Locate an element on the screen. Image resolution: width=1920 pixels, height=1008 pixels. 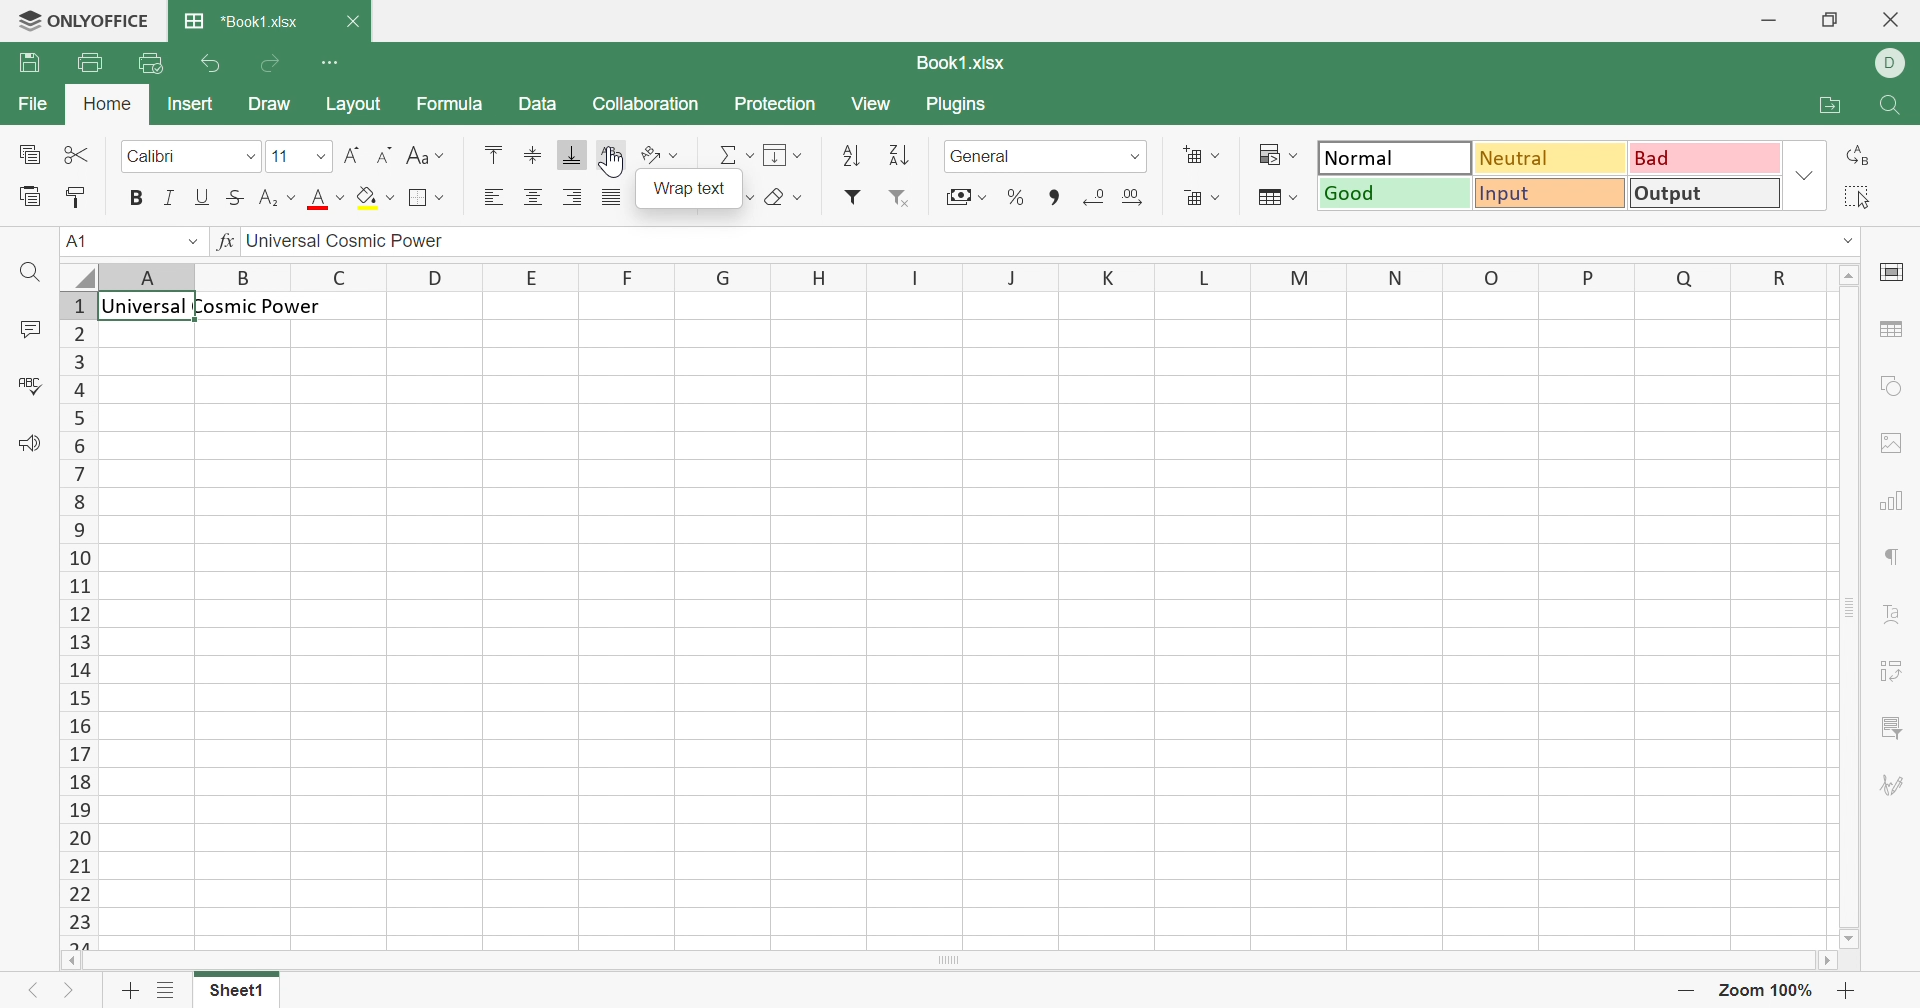
Font Color is located at coordinates (328, 197).